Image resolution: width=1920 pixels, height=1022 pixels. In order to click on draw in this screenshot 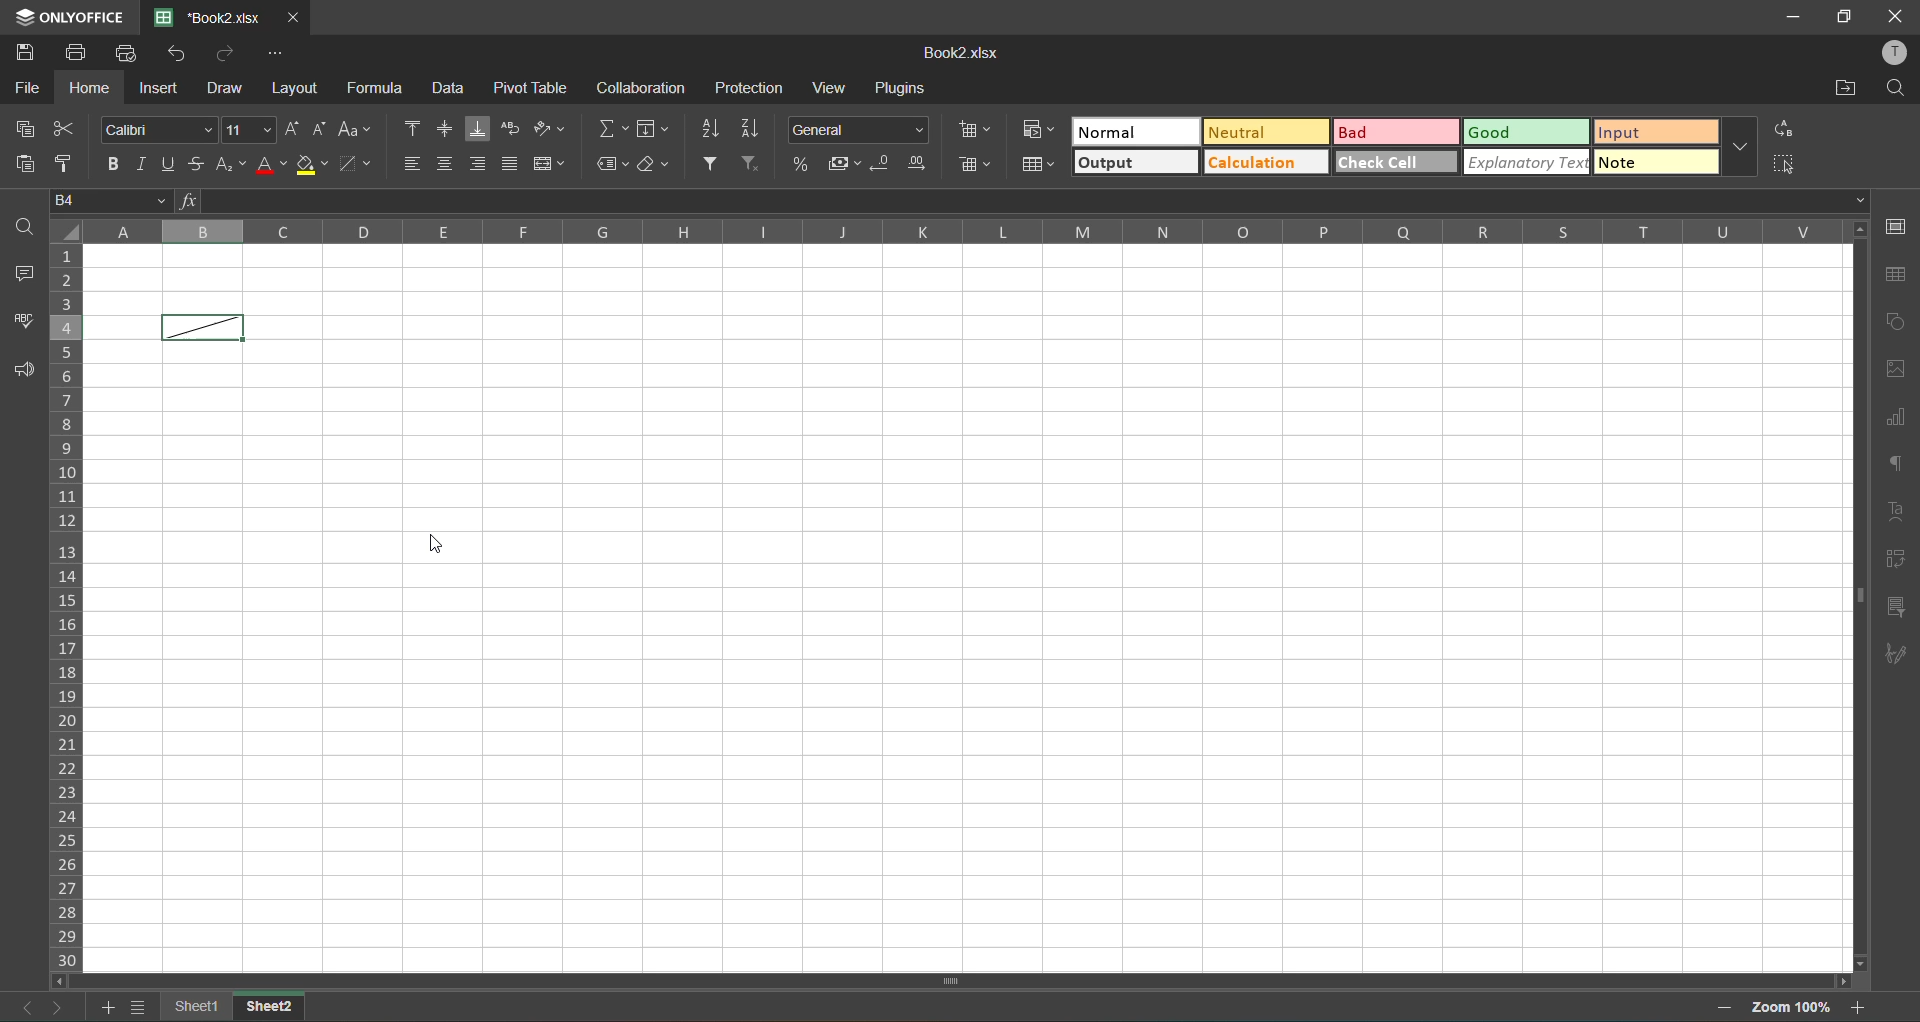, I will do `click(228, 86)`.